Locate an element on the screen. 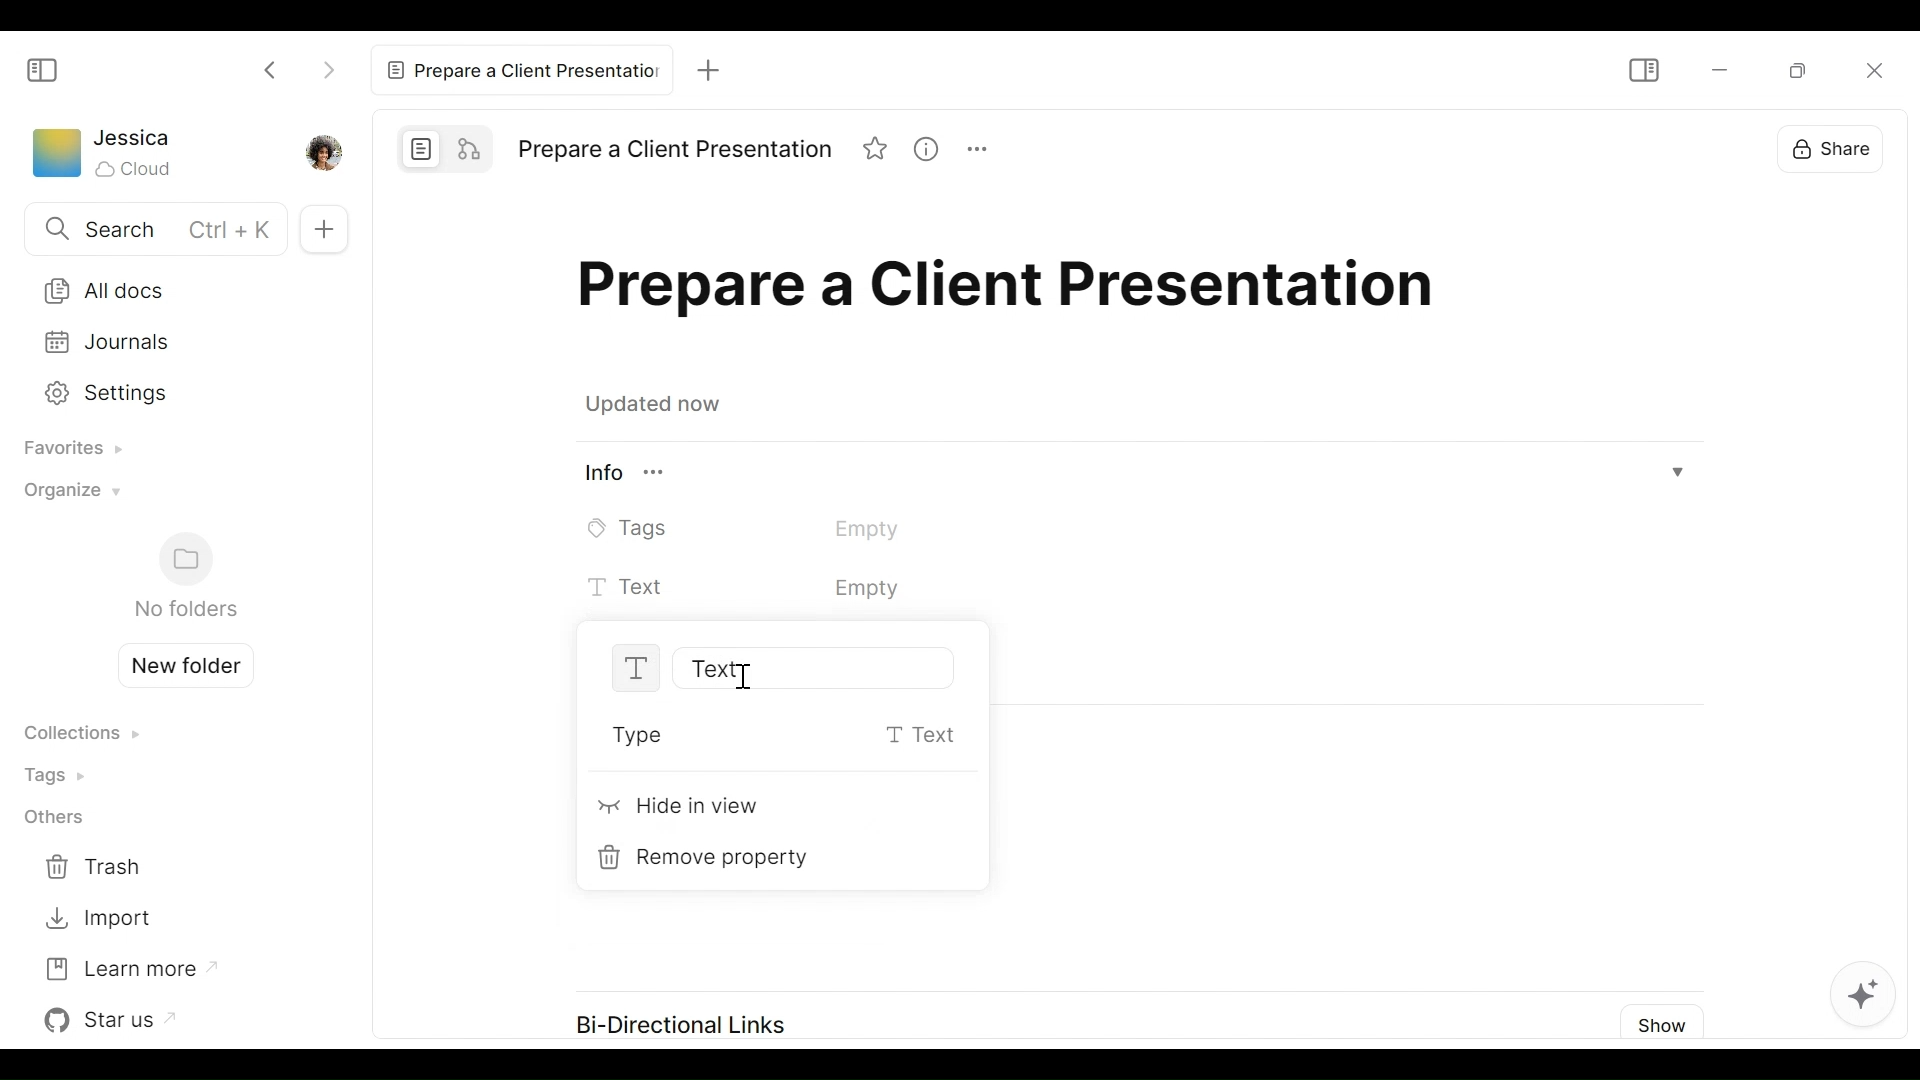 Image resolution: width=1920 pixels, height=1080 pixels. Show/Hide Sidebar is located at coordinates (1642, 70).